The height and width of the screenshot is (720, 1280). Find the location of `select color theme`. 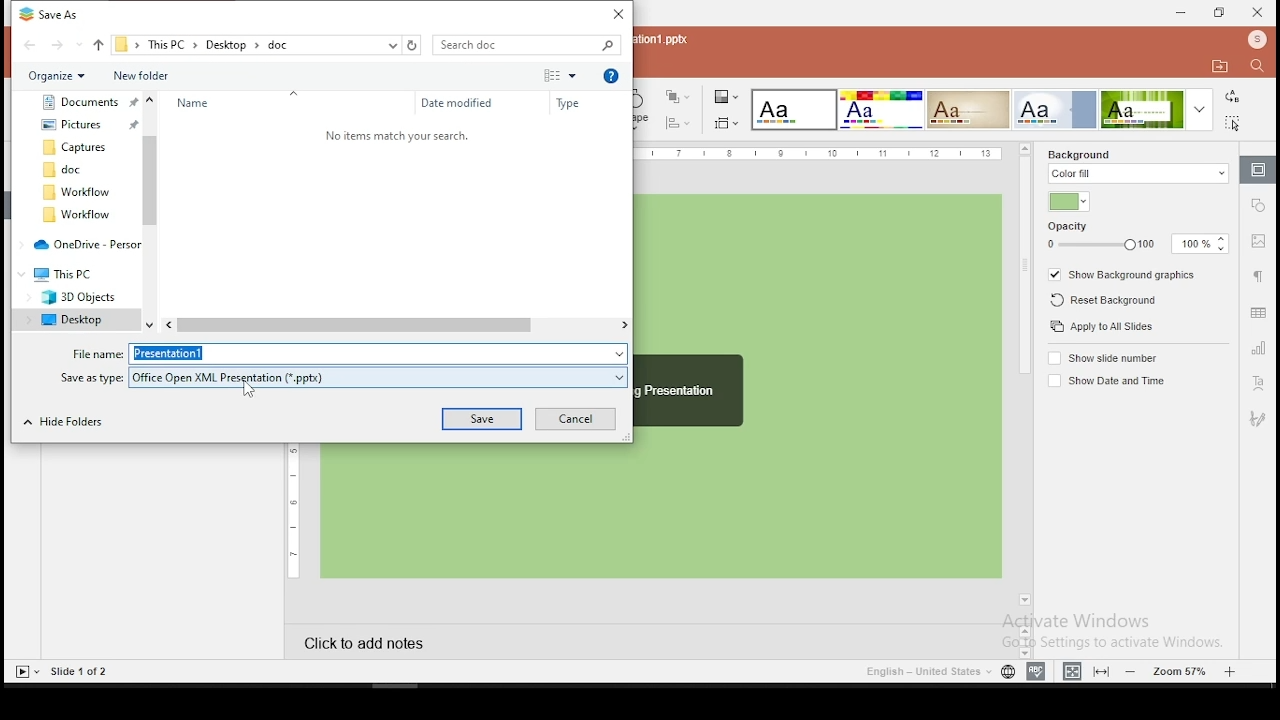

select color theme is located at coordinates (880, 109).